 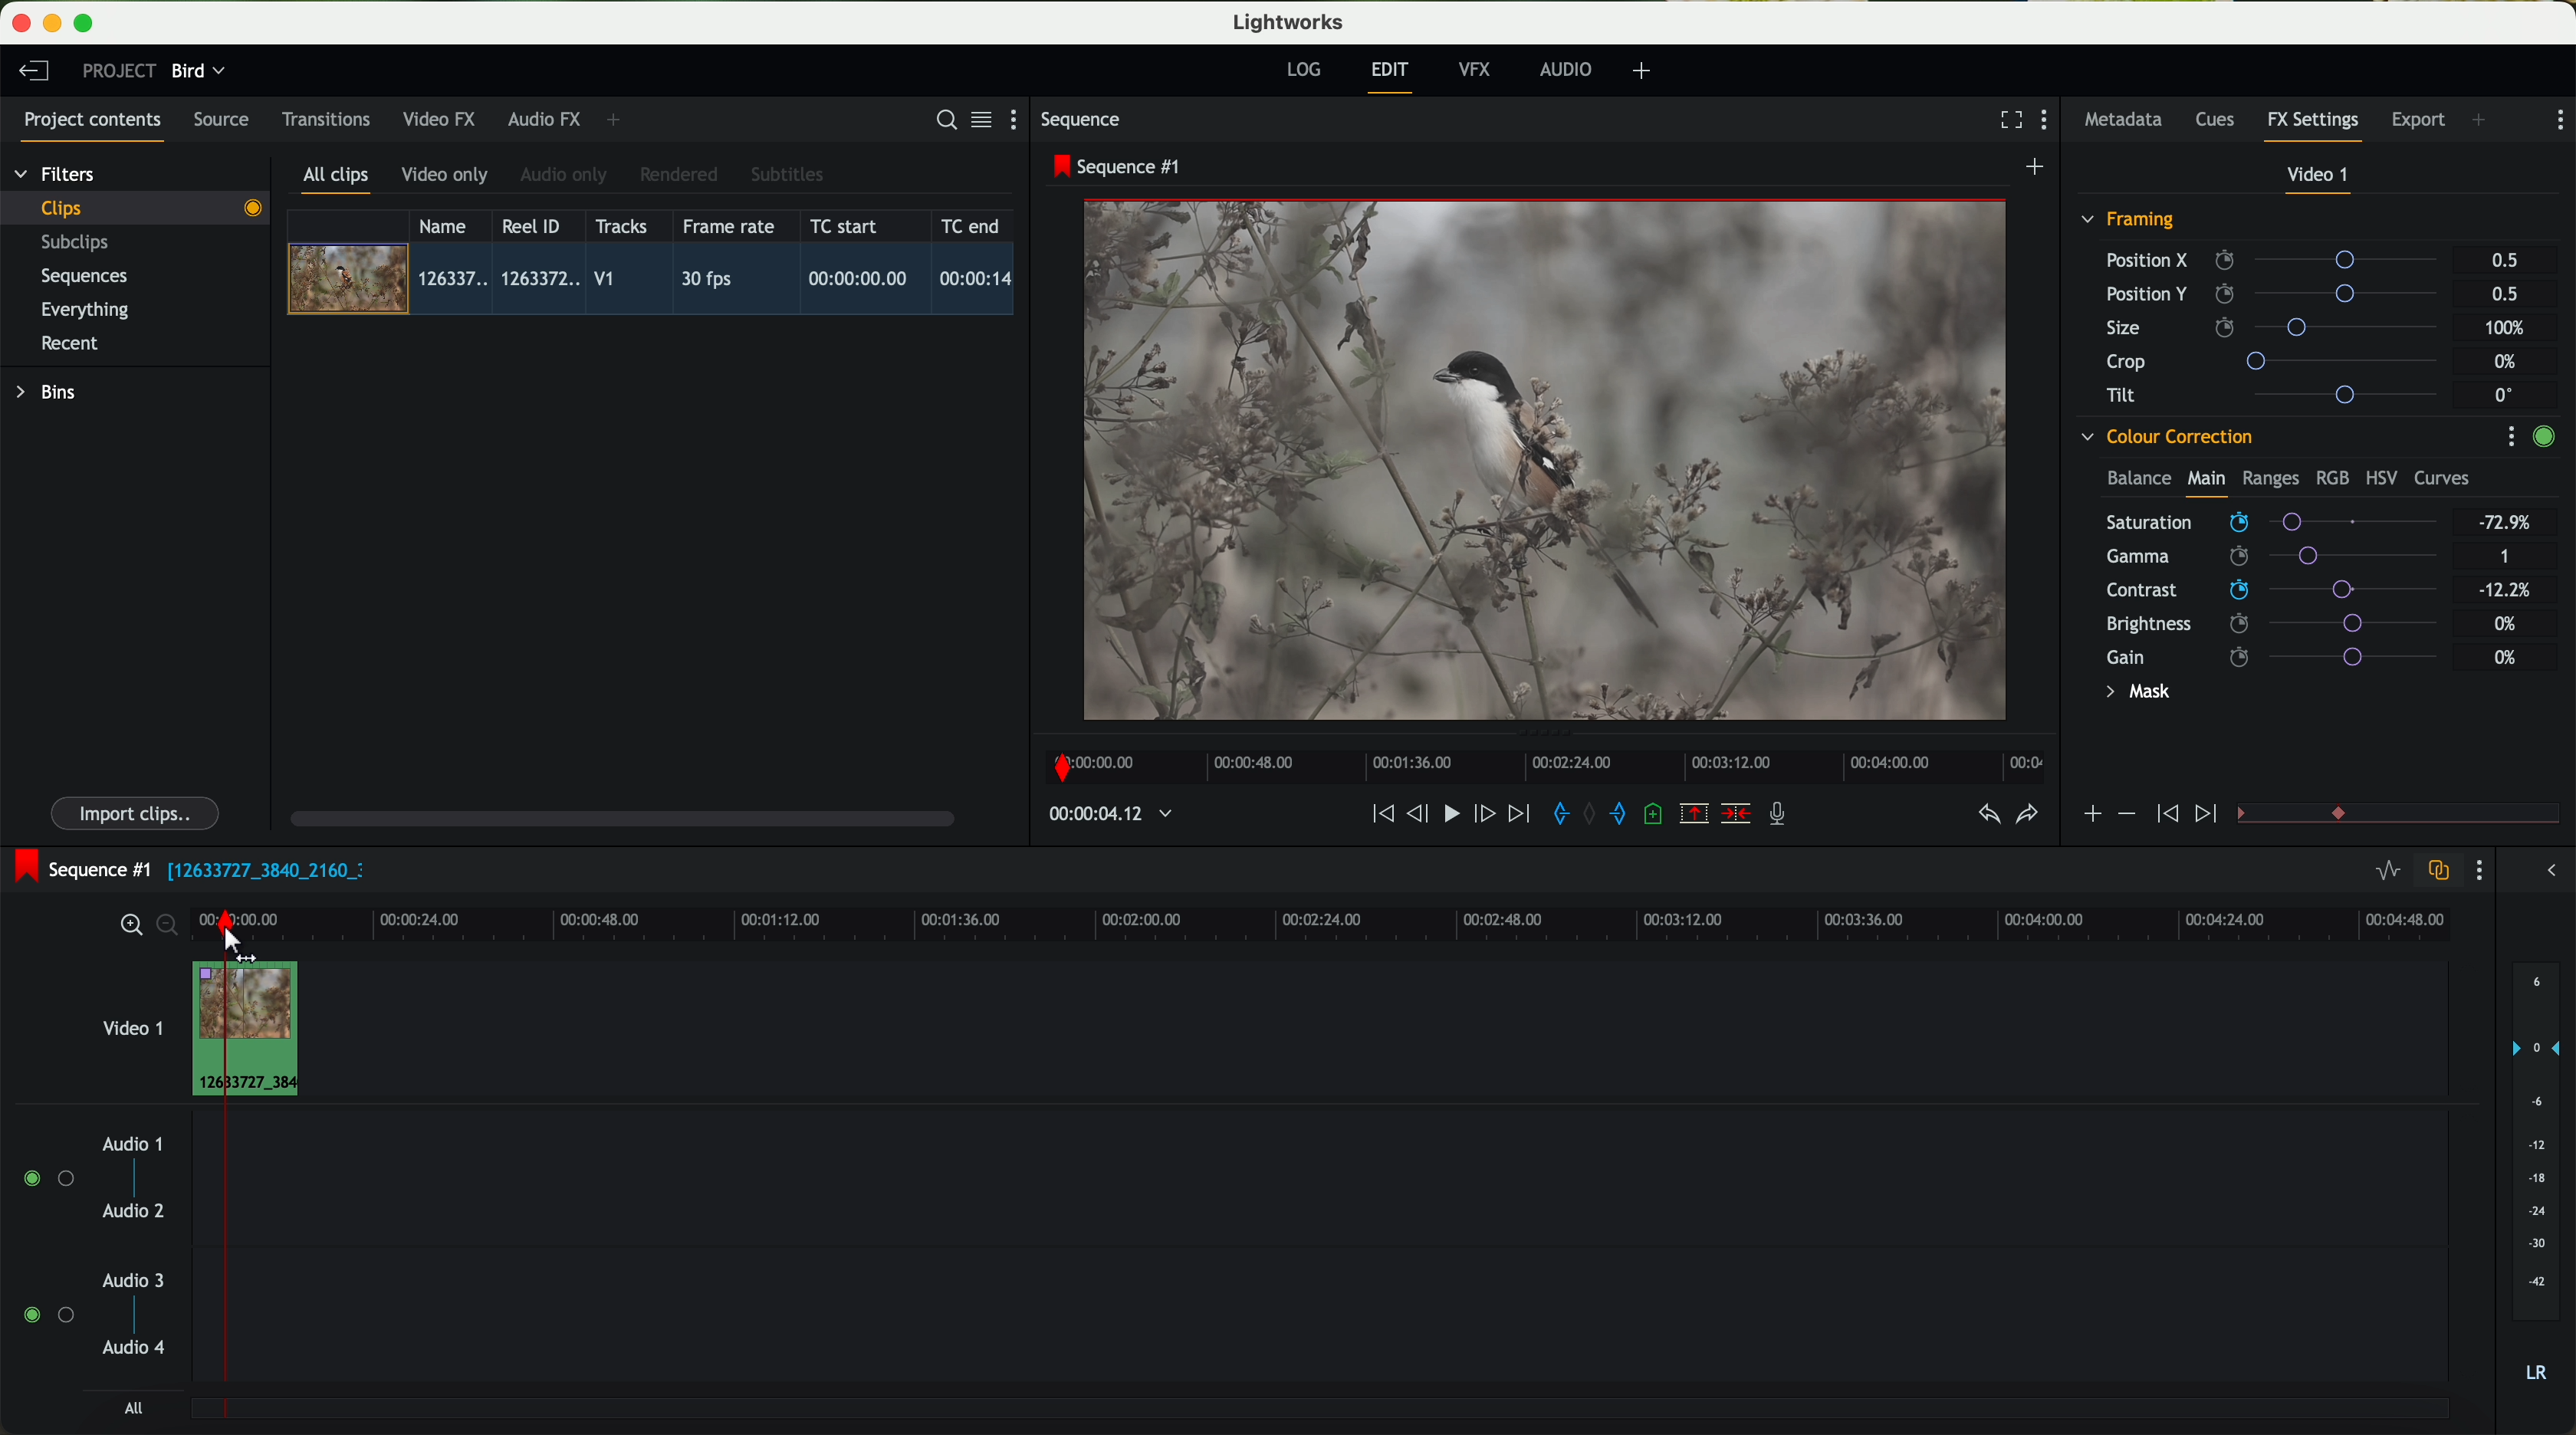 What do you see at coordinates (450, 226) in the screenshot?
I see `name` at bounding box center [450, 226].